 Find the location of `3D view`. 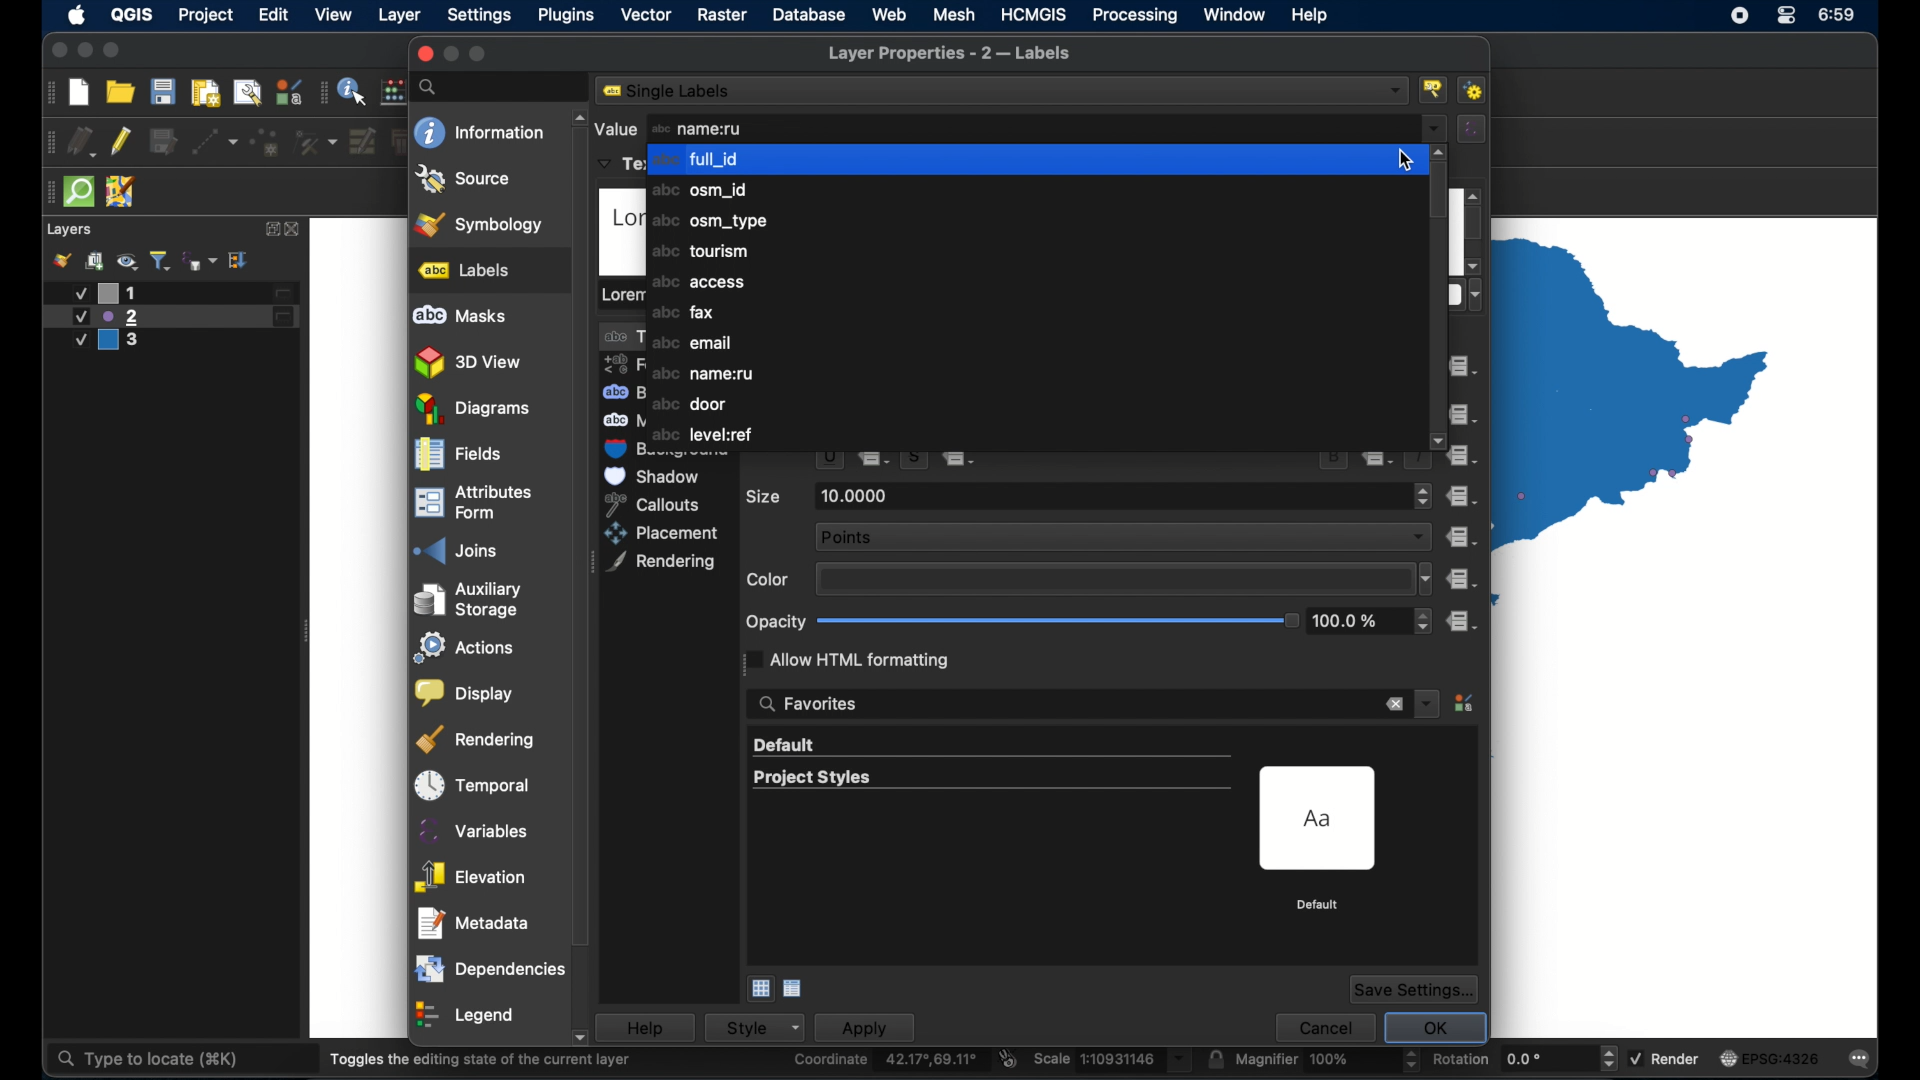

3D view is located at coordinates (471, 363).